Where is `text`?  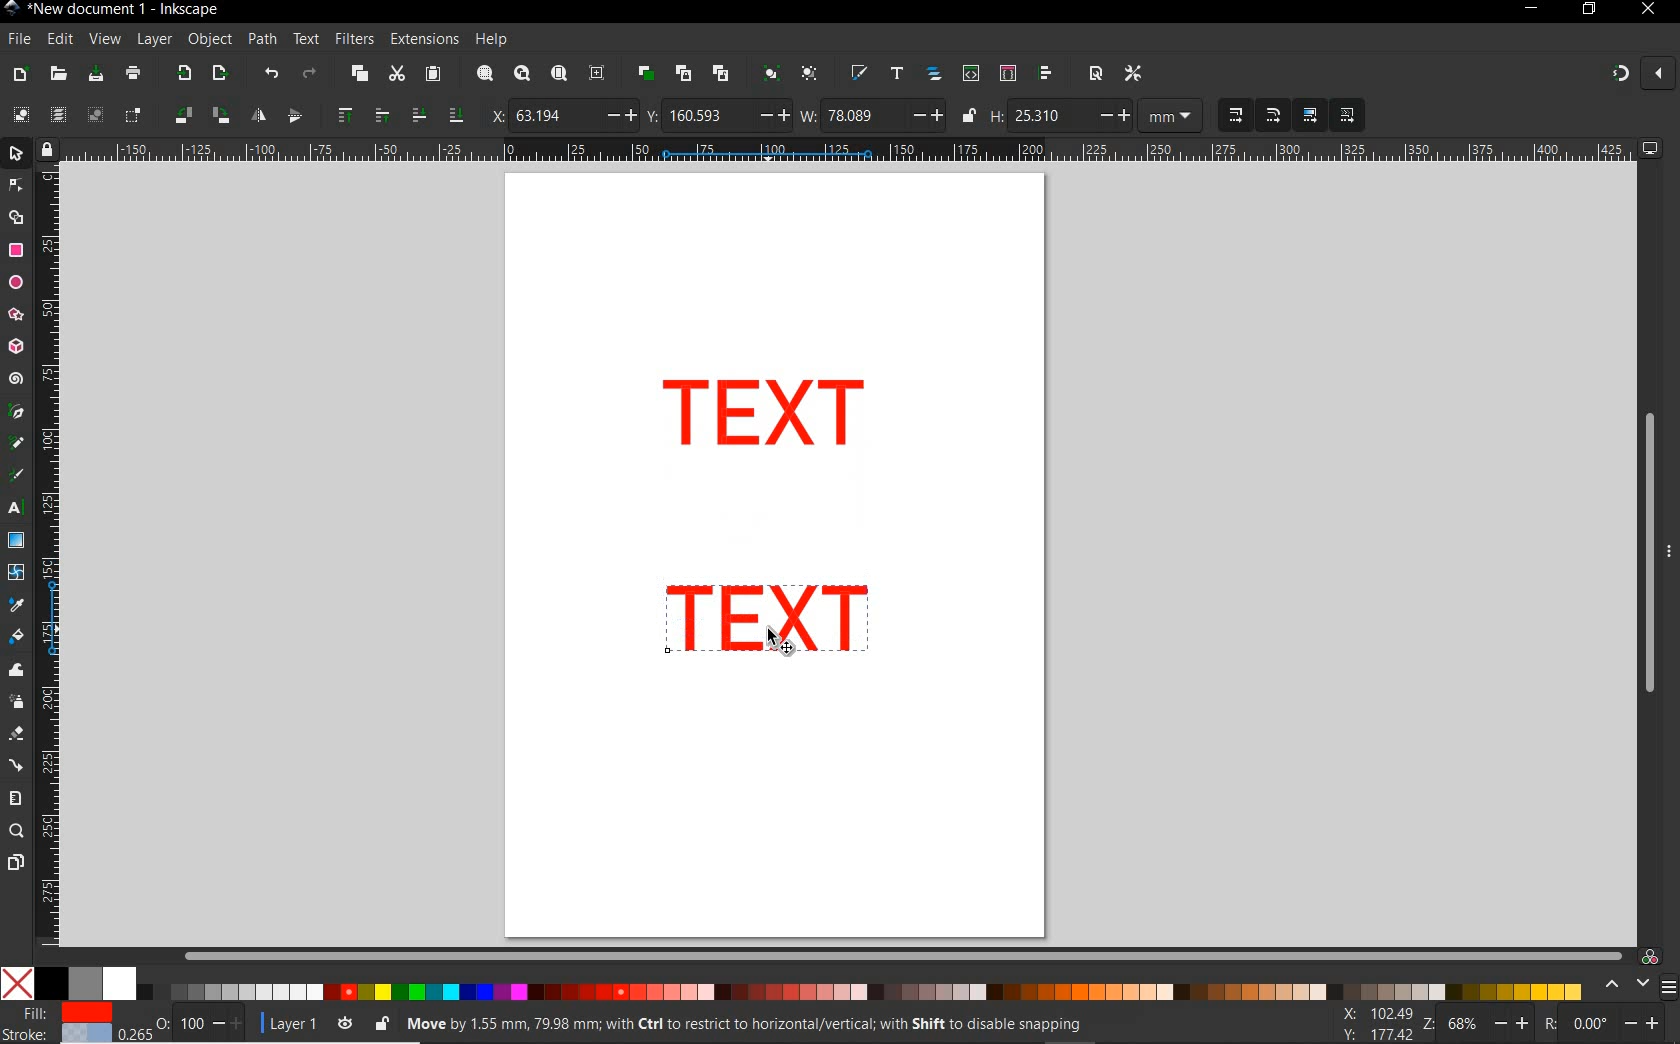 text is located at coordinates (307, 40).